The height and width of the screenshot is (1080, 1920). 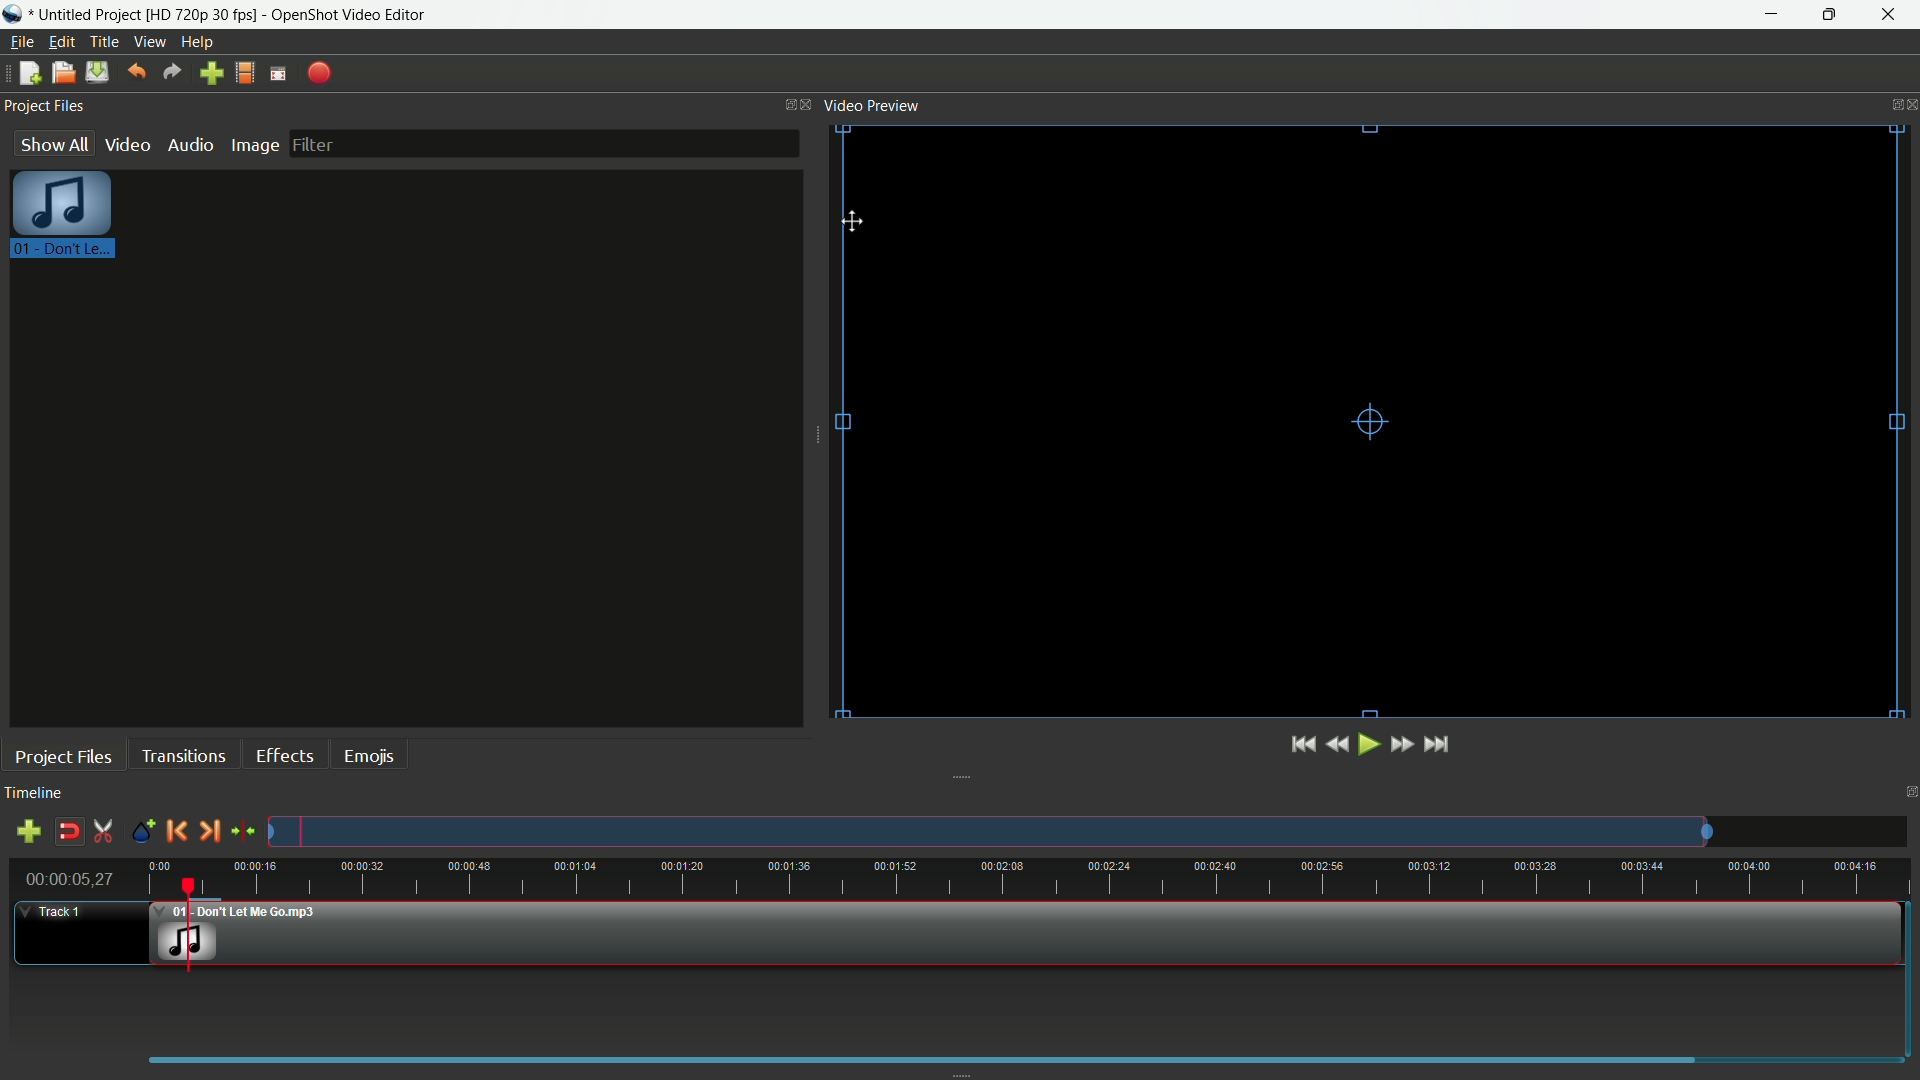 I want to click on emojis, so click(x=368, y=756).